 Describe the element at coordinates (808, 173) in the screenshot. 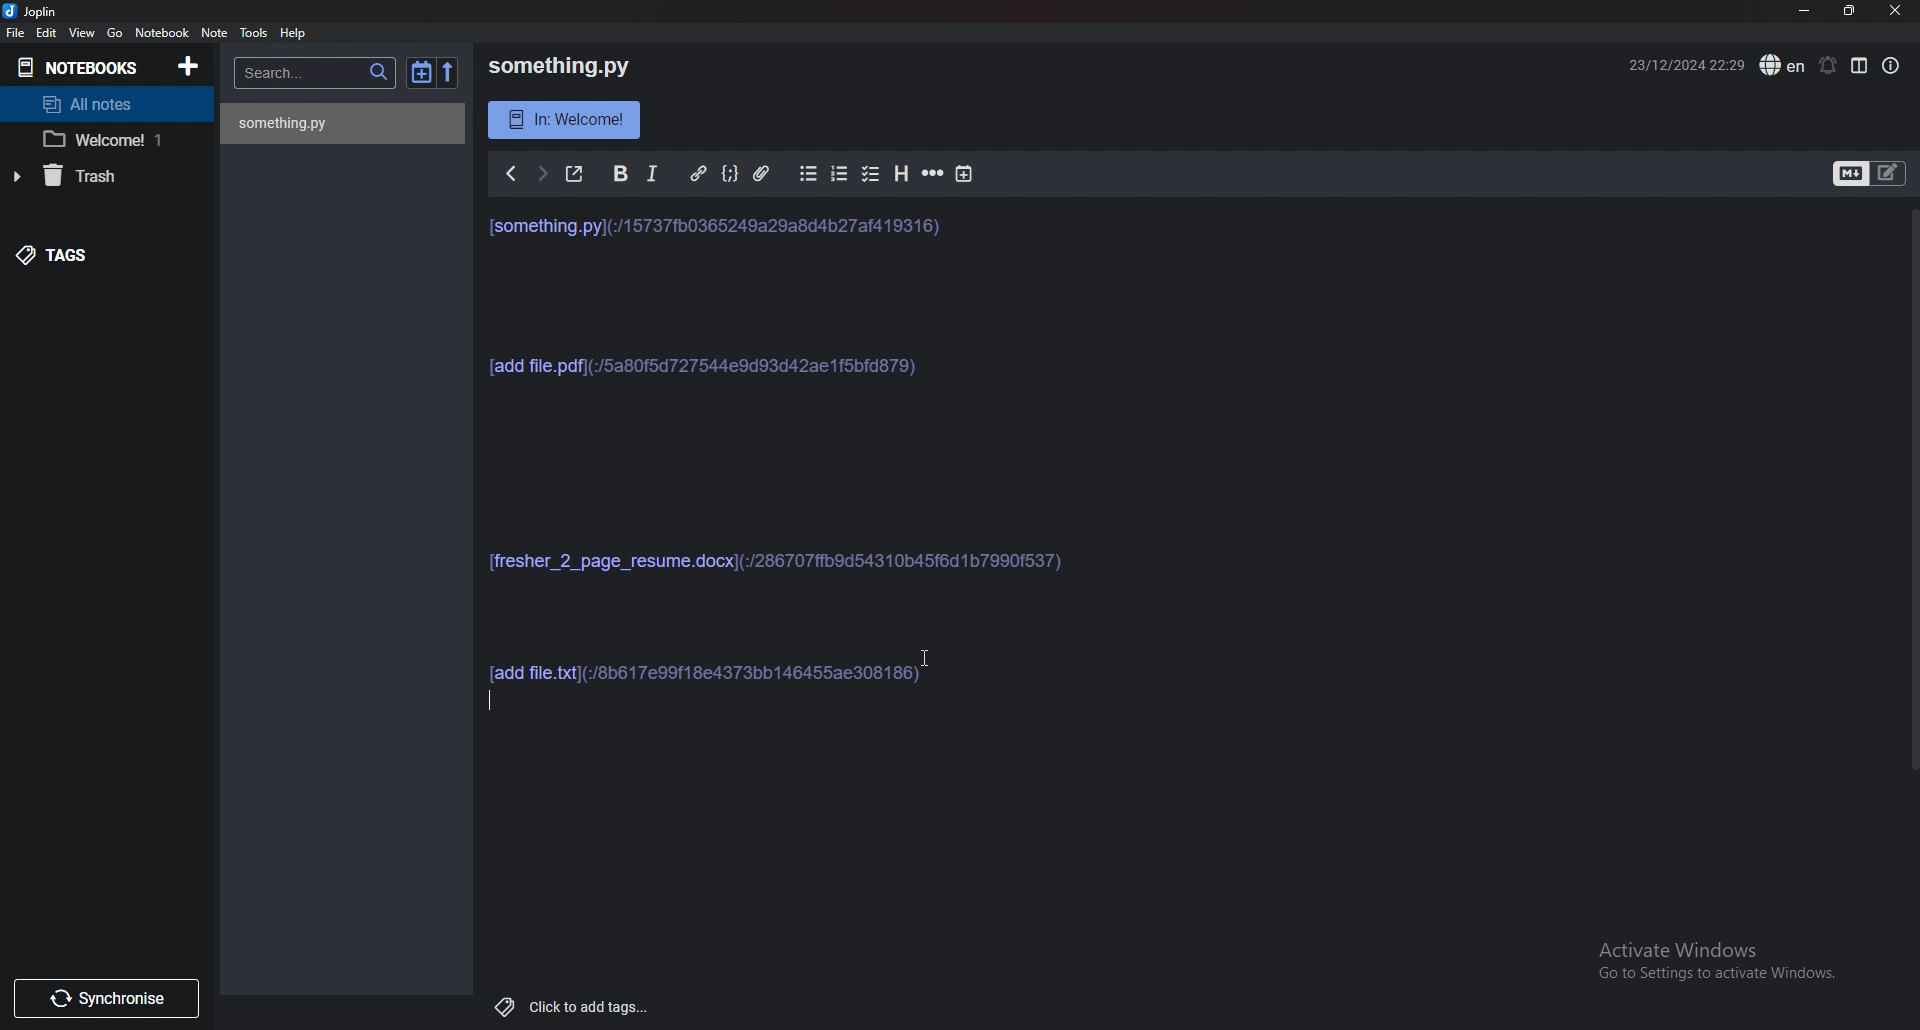

I see `bullet list` at that location.